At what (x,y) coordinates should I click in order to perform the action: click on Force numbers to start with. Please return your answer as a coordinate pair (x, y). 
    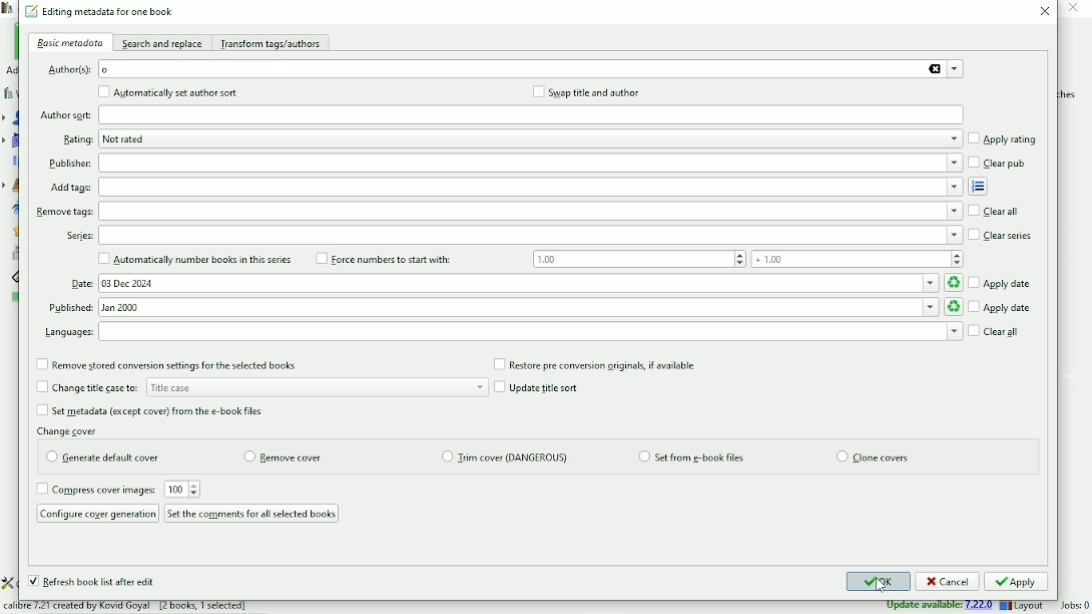
    Looking at the image, I should click on (637, 259).